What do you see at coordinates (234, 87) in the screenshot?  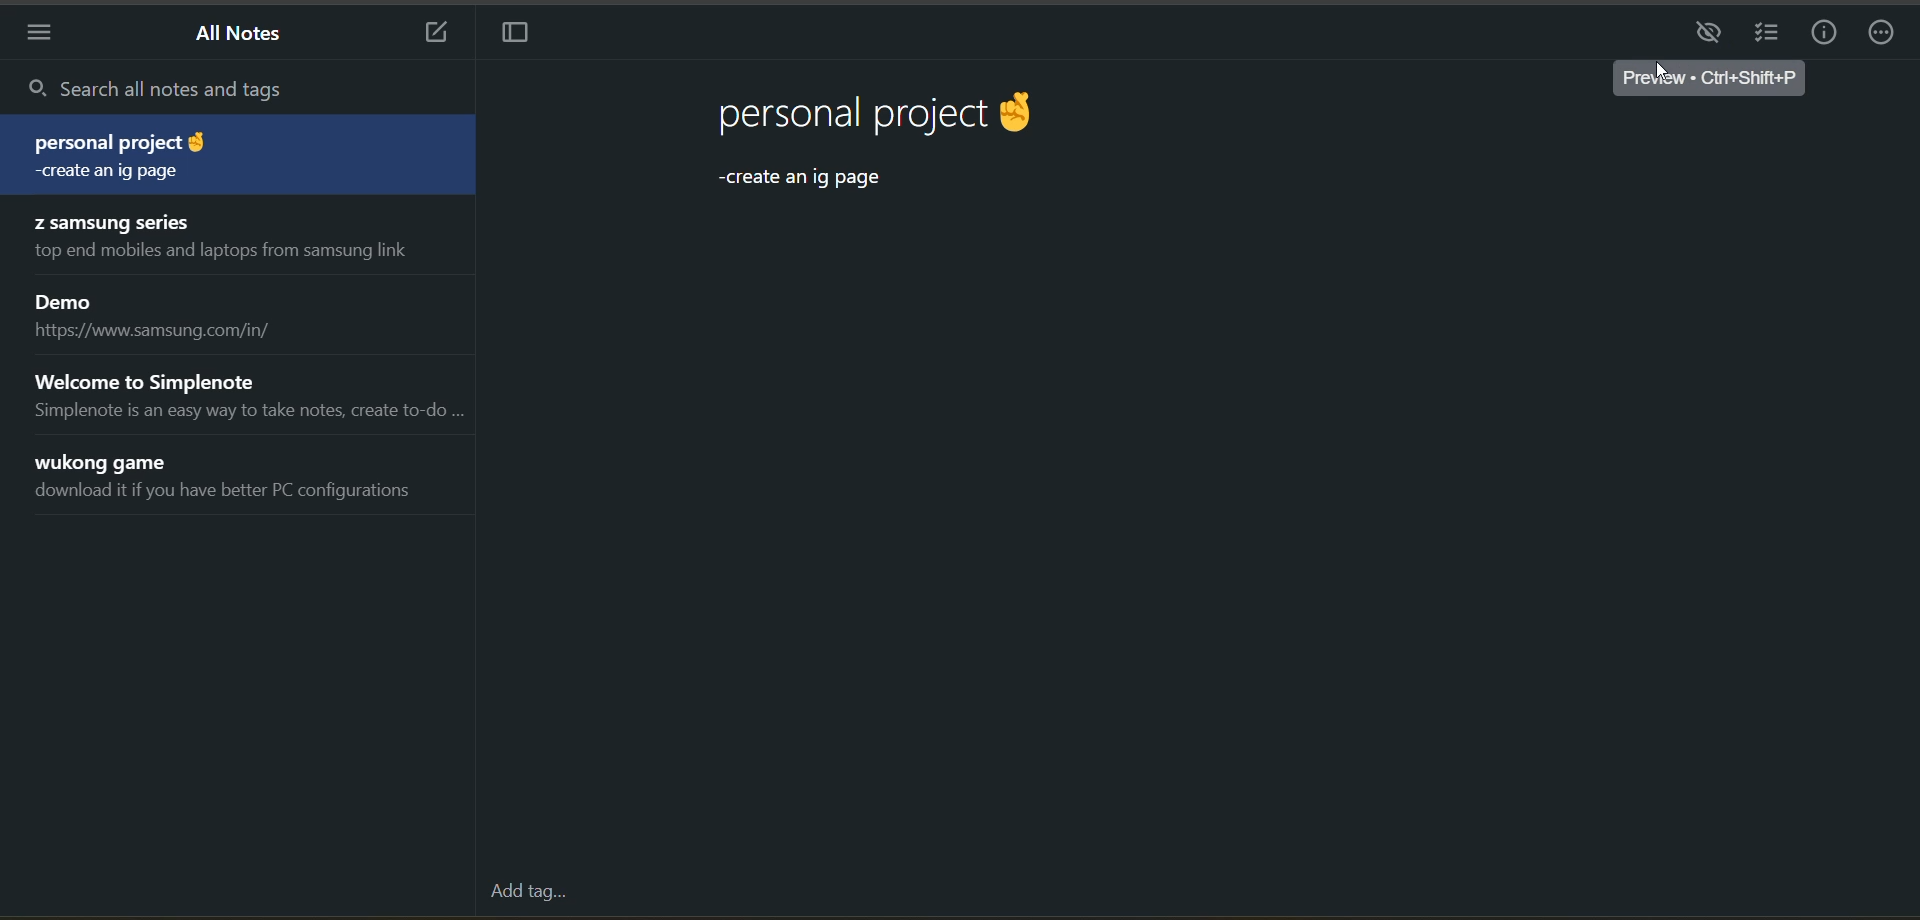 I see `search` at bounding box center [234, 87].